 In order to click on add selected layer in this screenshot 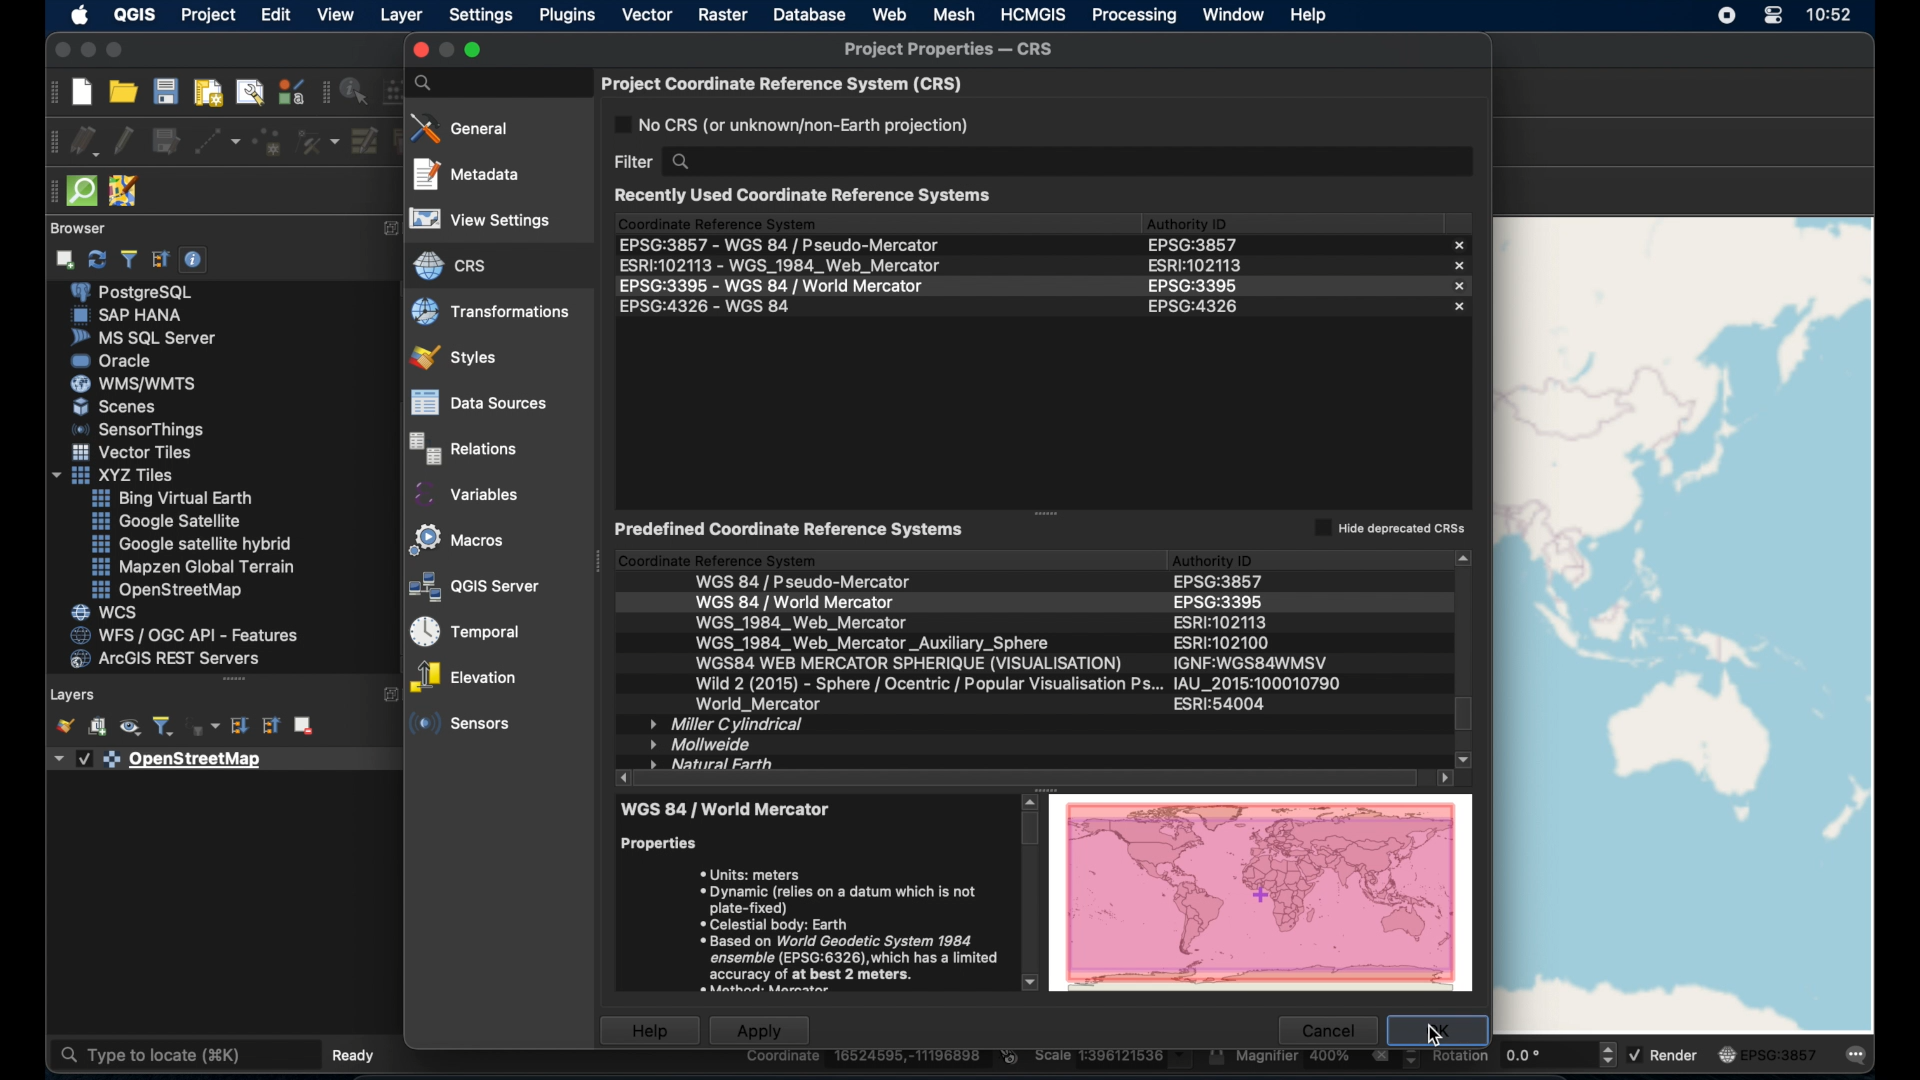, I will do `click(64, 262)`.